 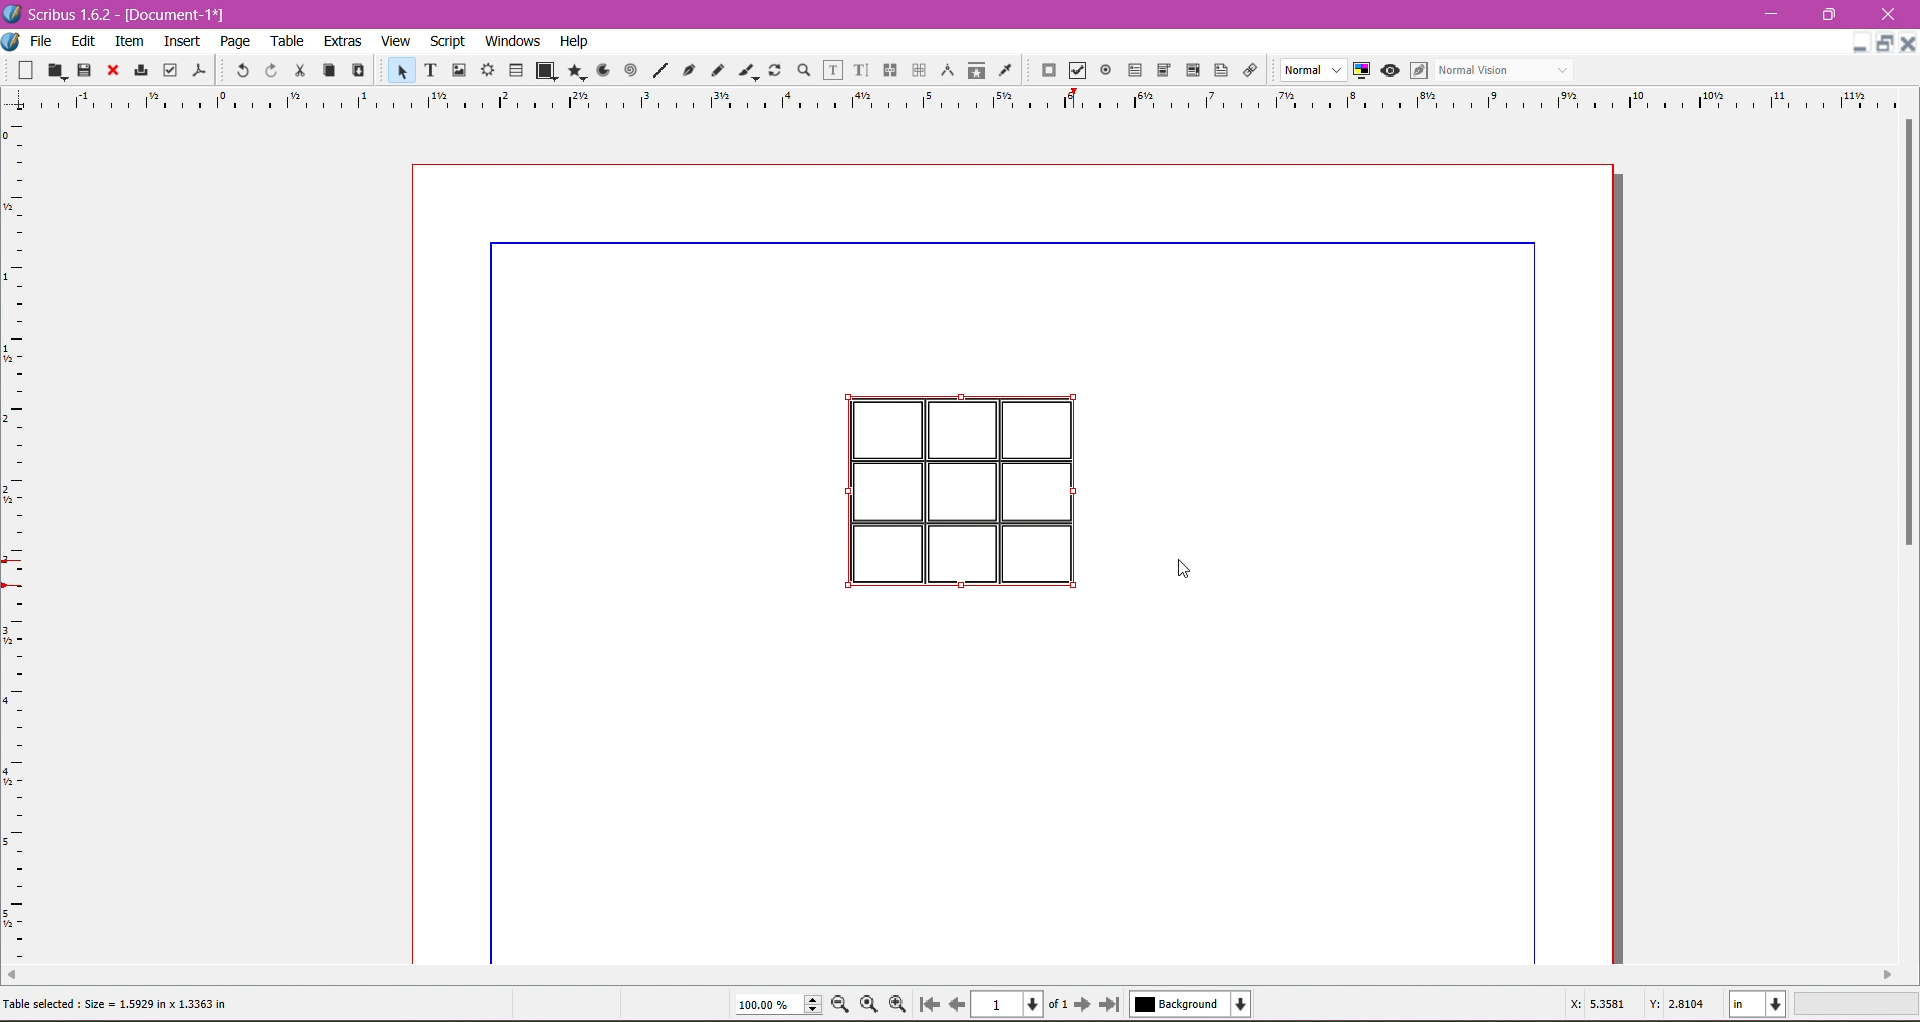 I want to click on Insert a table (A), so click(x=127, y=1003).